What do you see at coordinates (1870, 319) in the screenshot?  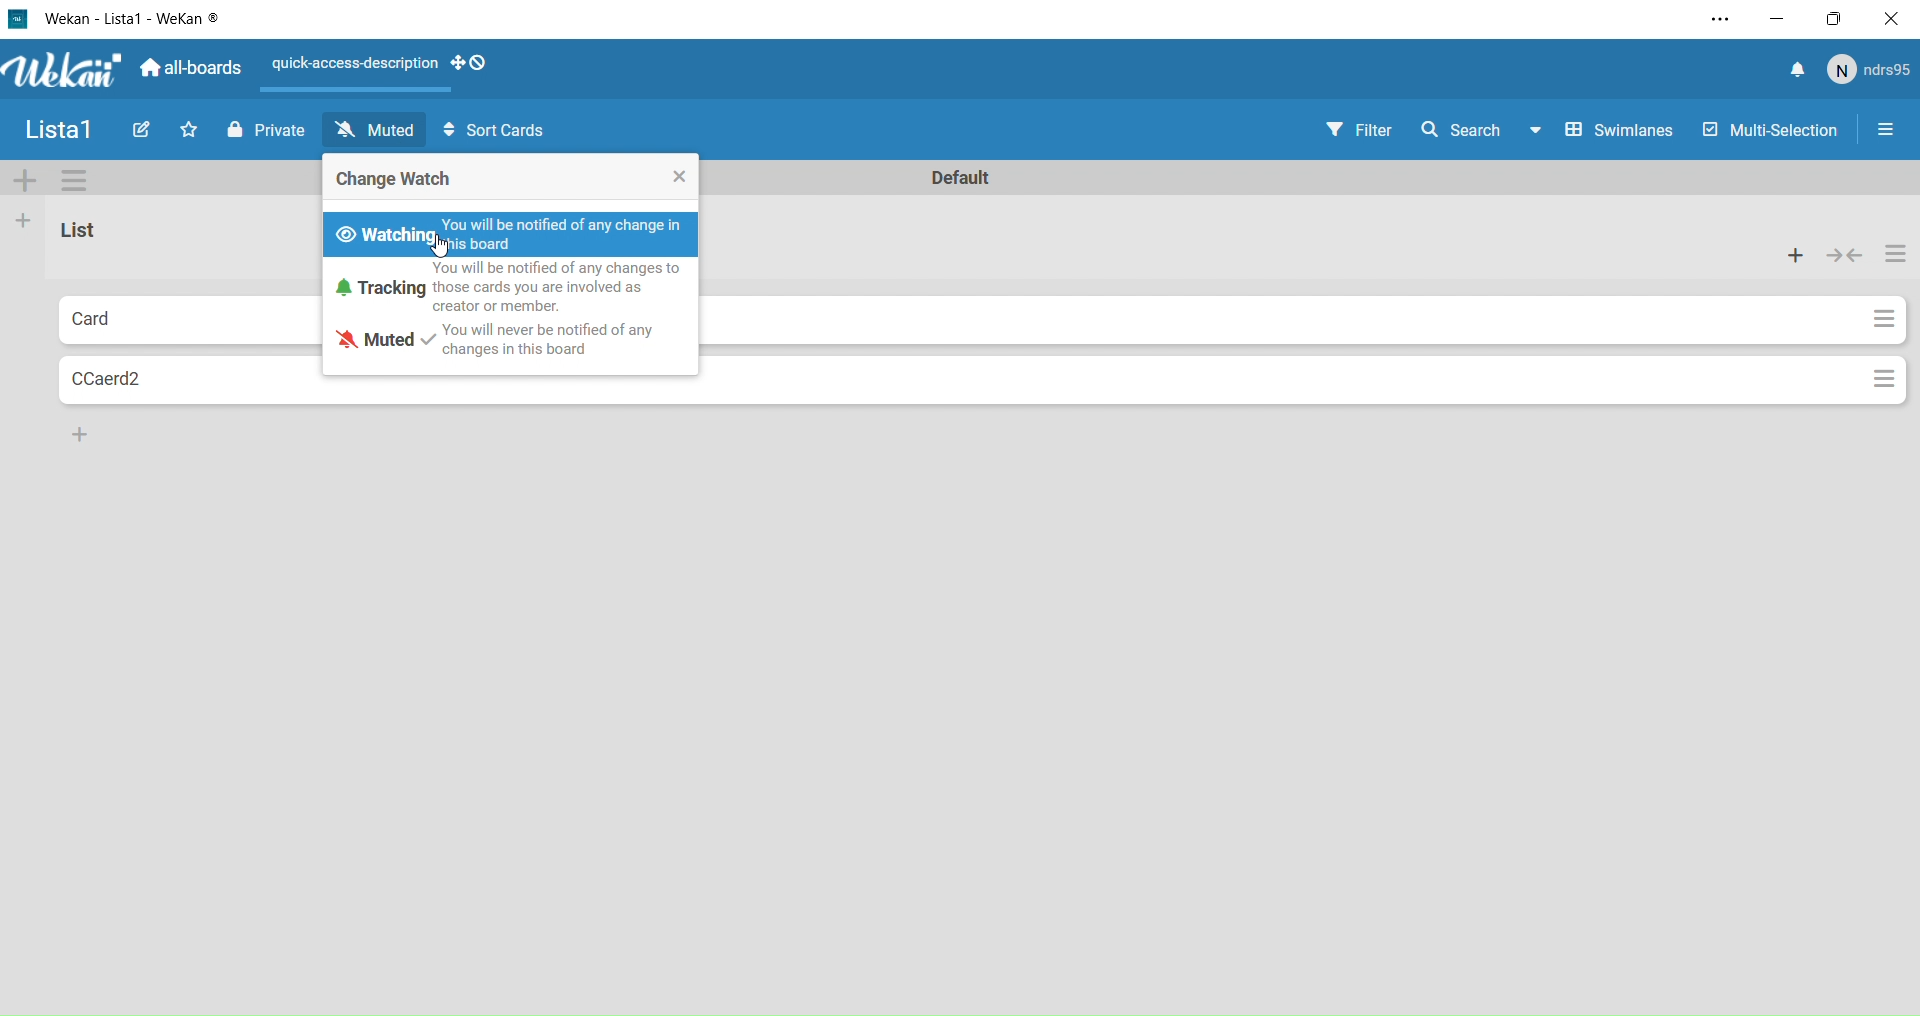 I see `Options` at bounding box center [1870, 319].